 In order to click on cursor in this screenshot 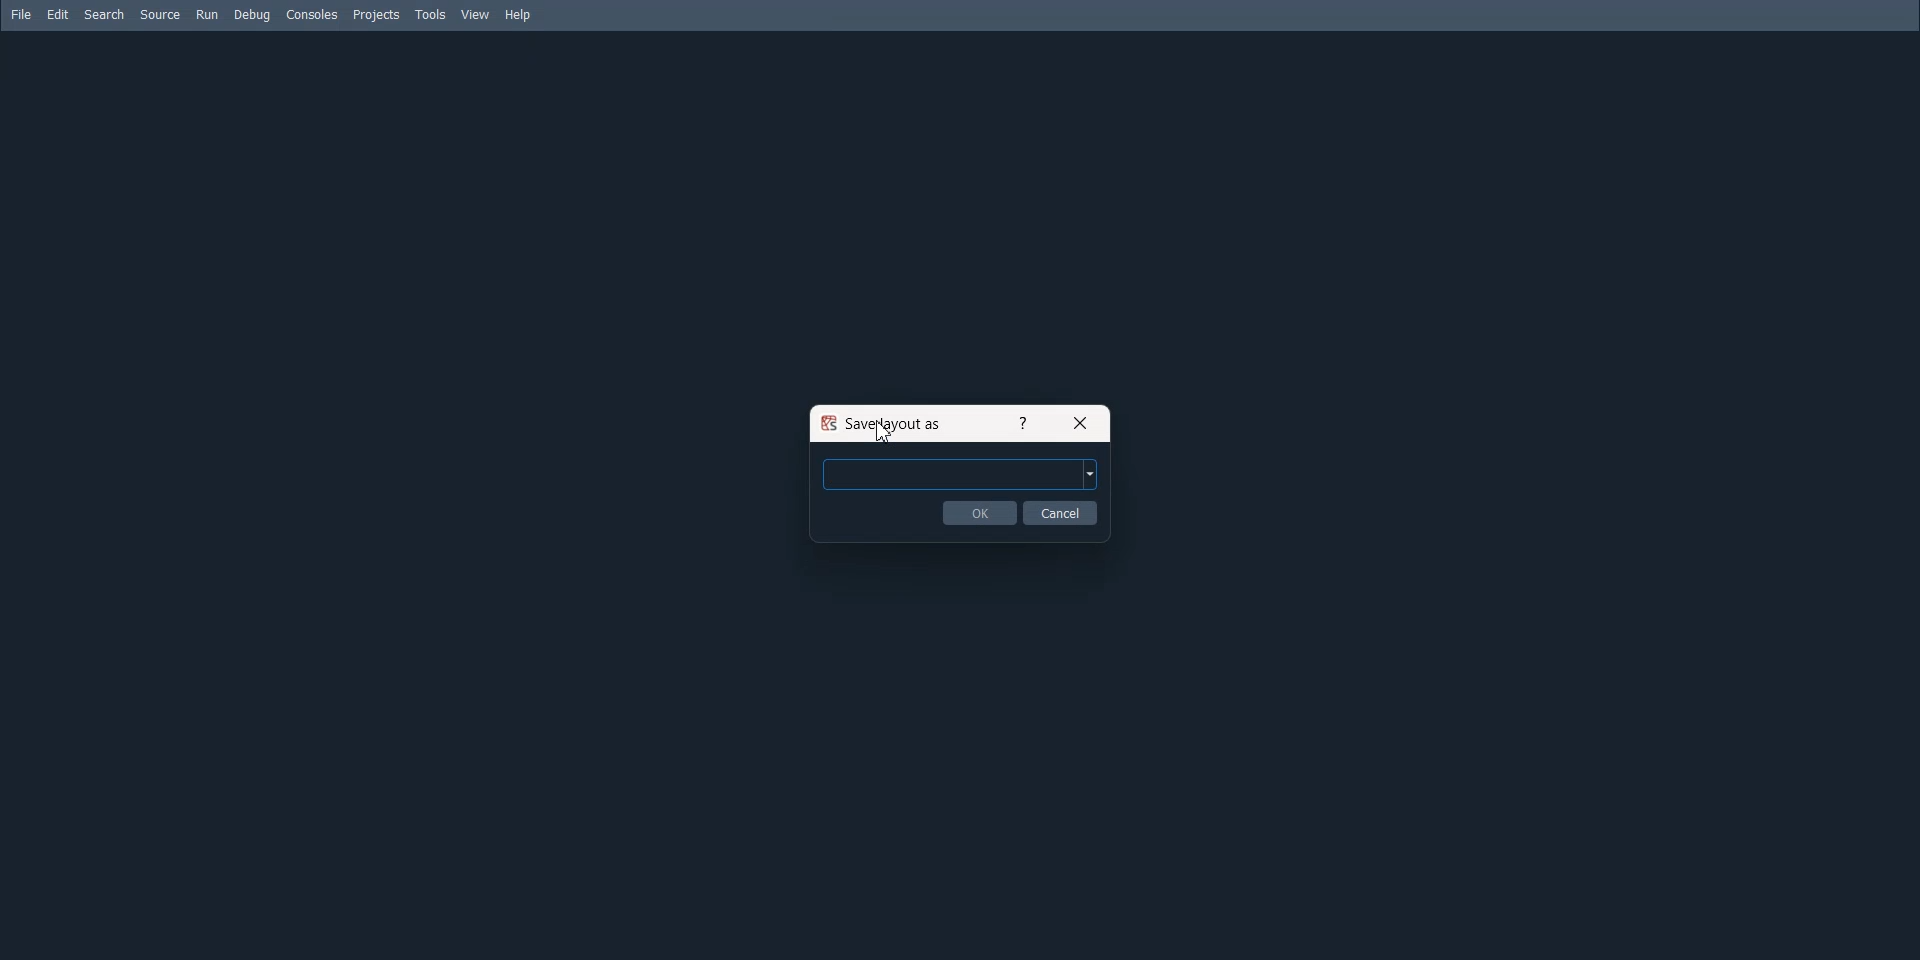, I will do `click(881, 427)`.